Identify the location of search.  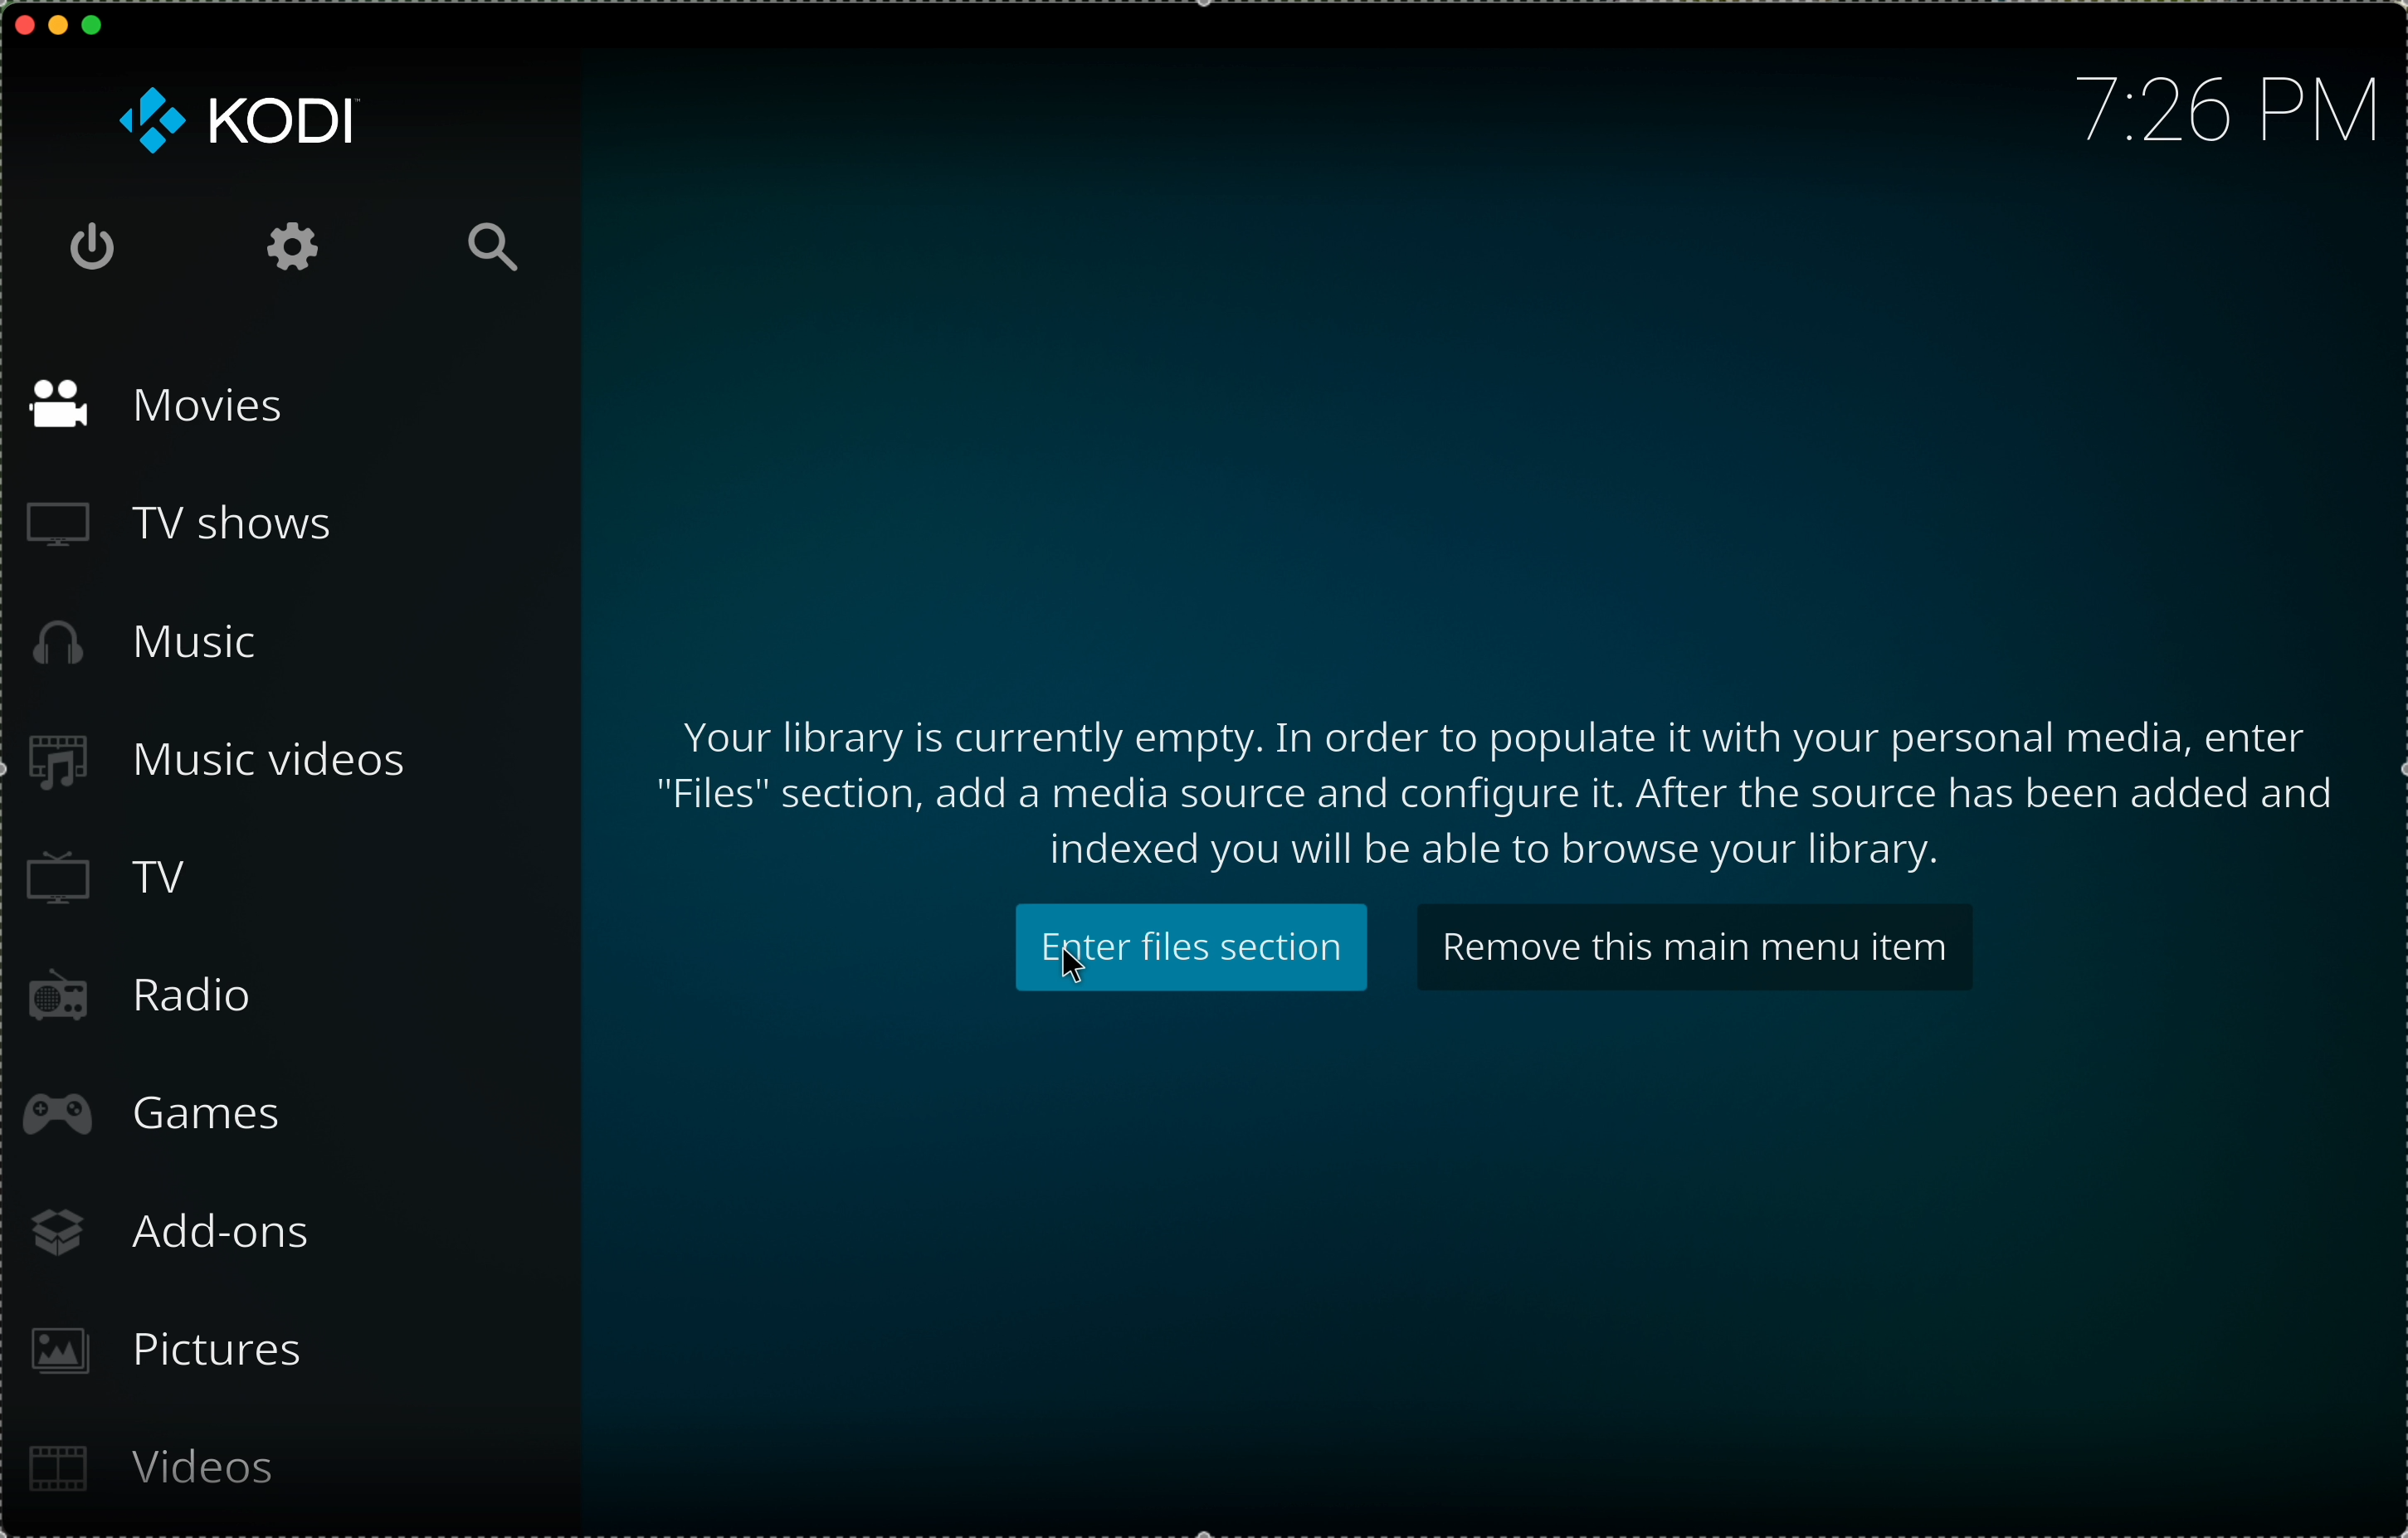
(493, 247).